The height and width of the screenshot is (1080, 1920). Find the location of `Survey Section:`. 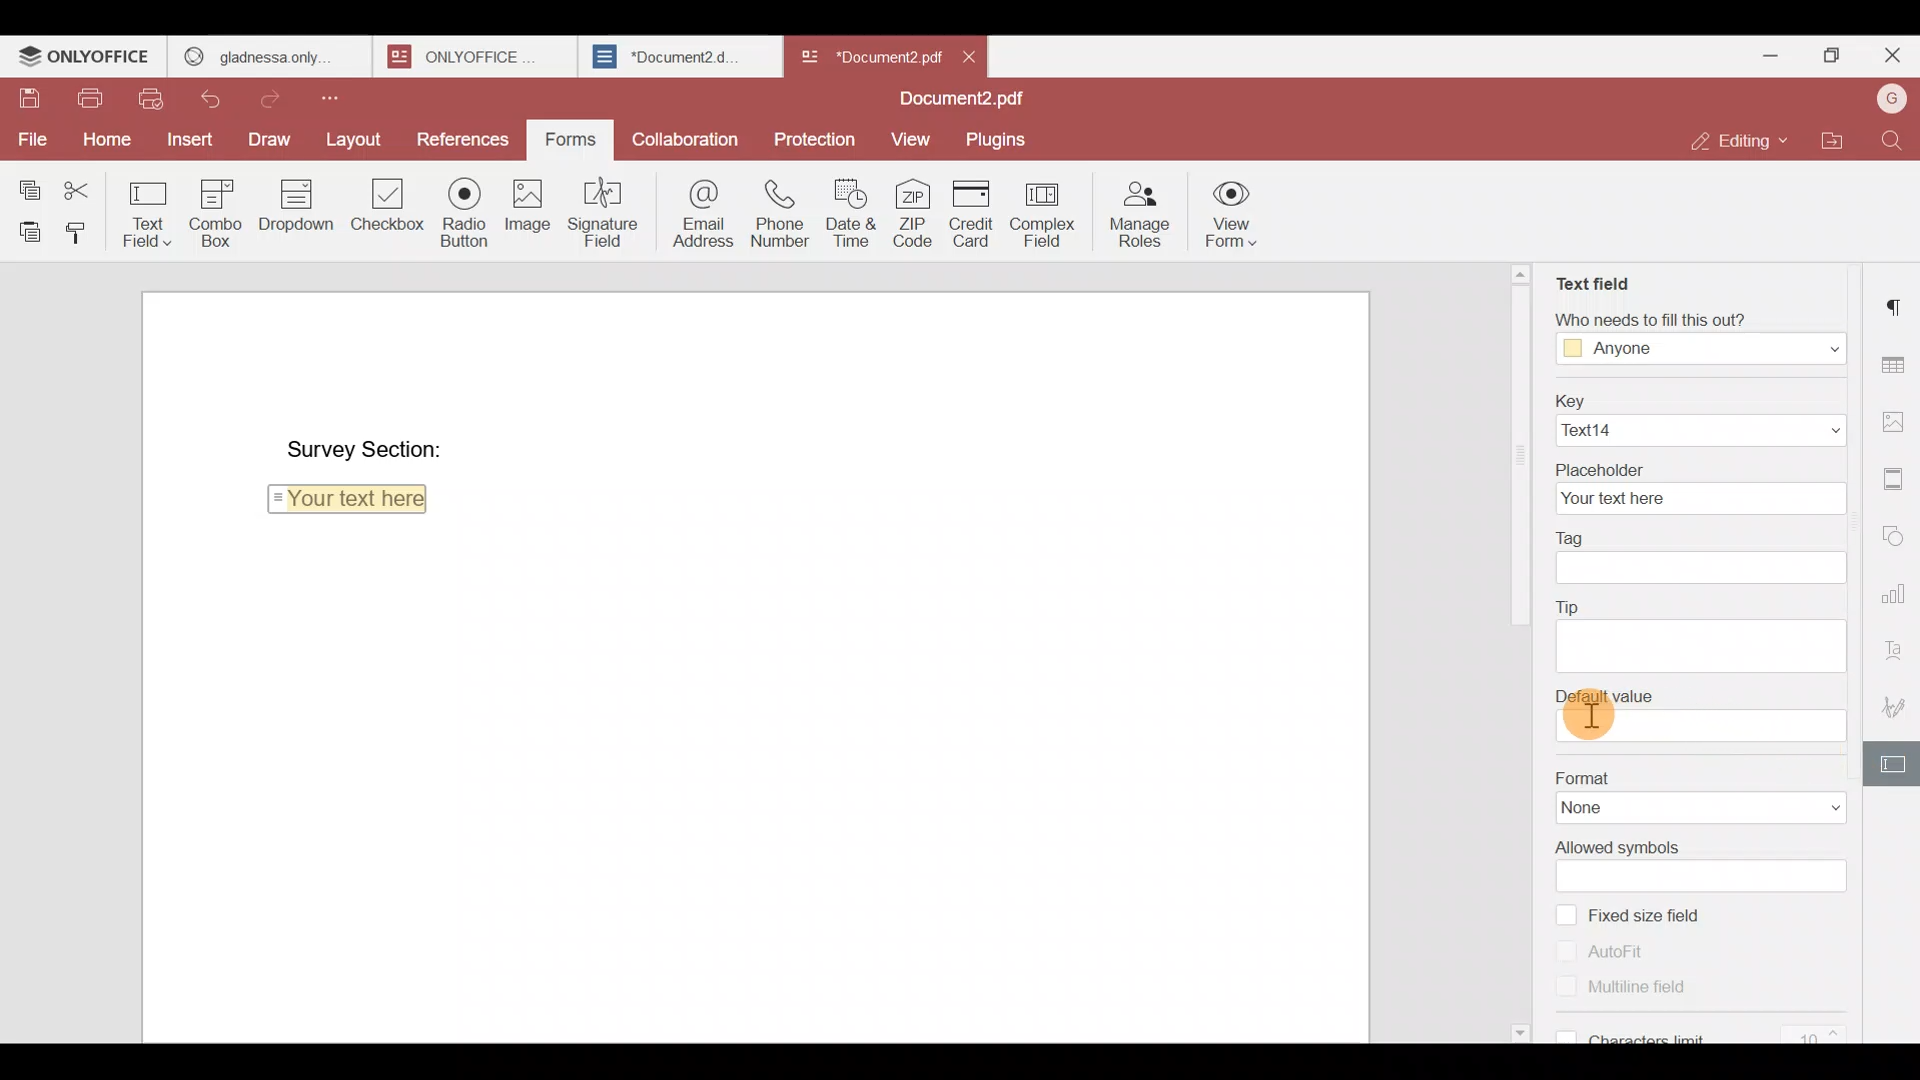

Survey Section: is located at coordinates (365, 441).